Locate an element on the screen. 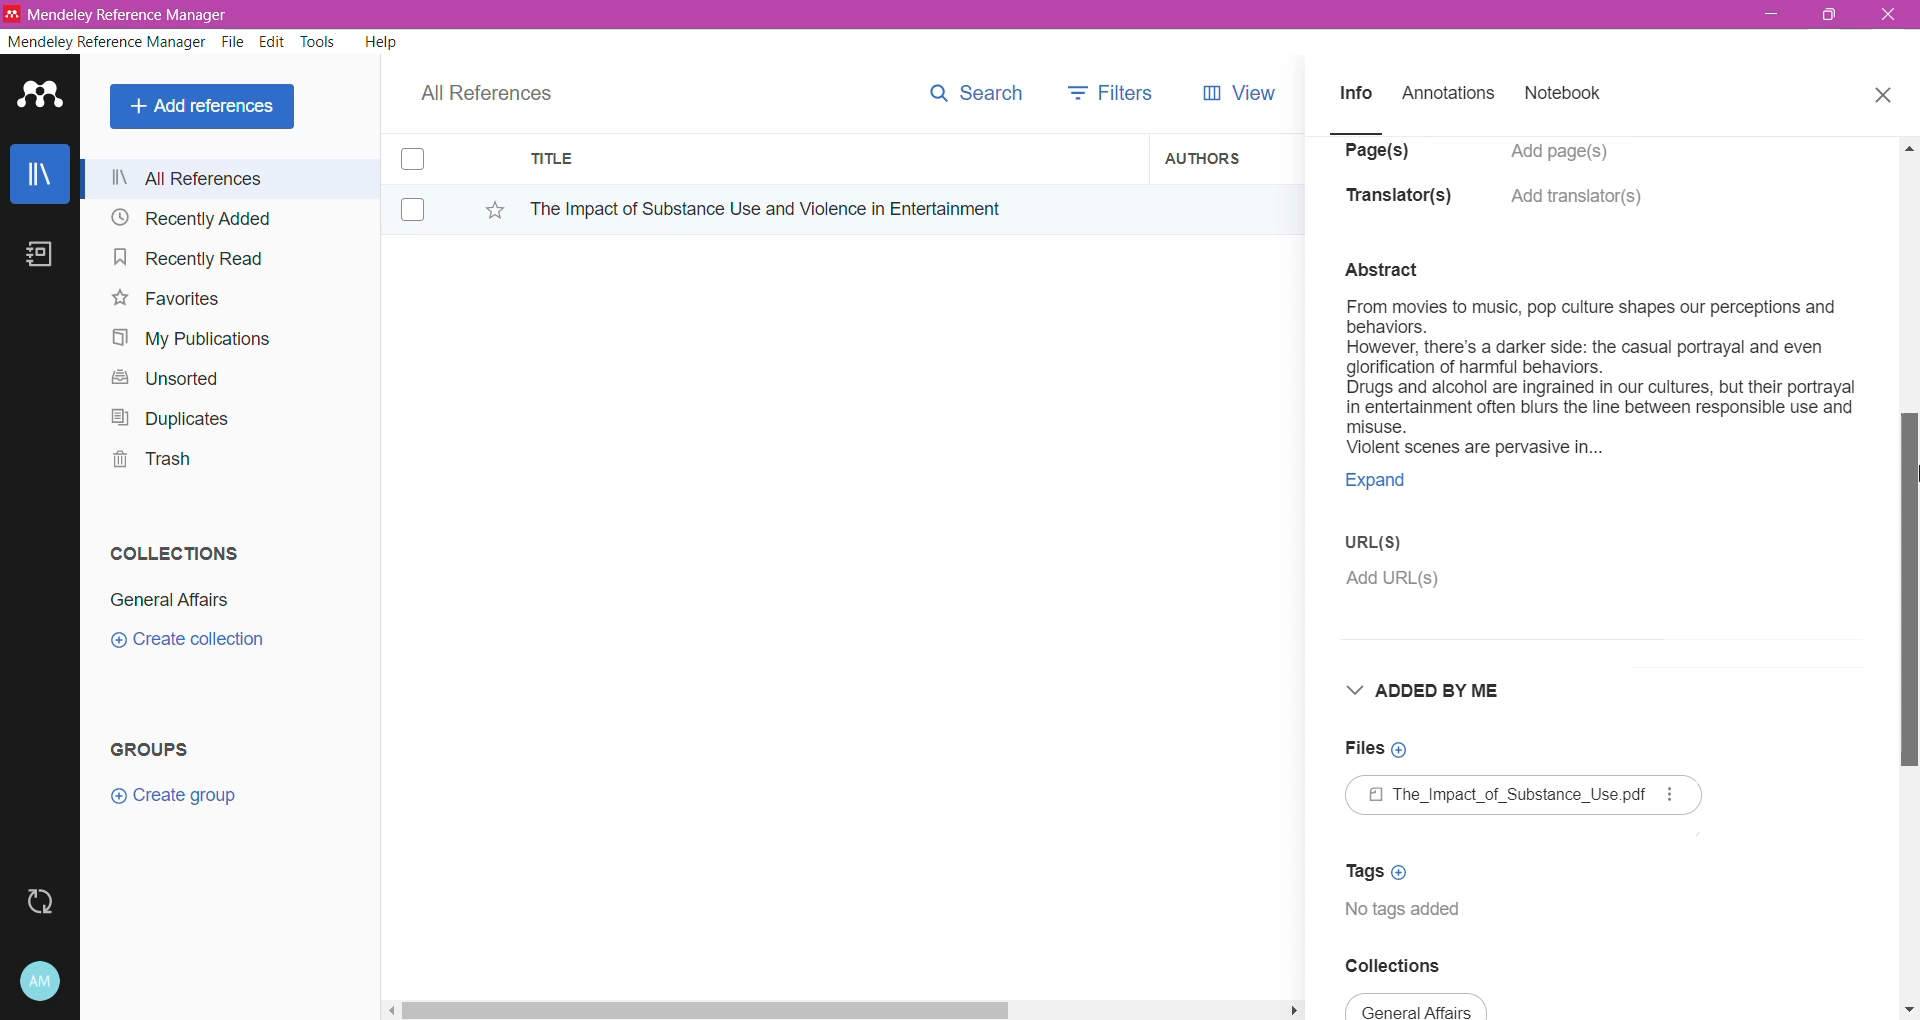 The width and height of the screenshot is (1920, 1020). Added By Me is located at coordinates (1419, 691).